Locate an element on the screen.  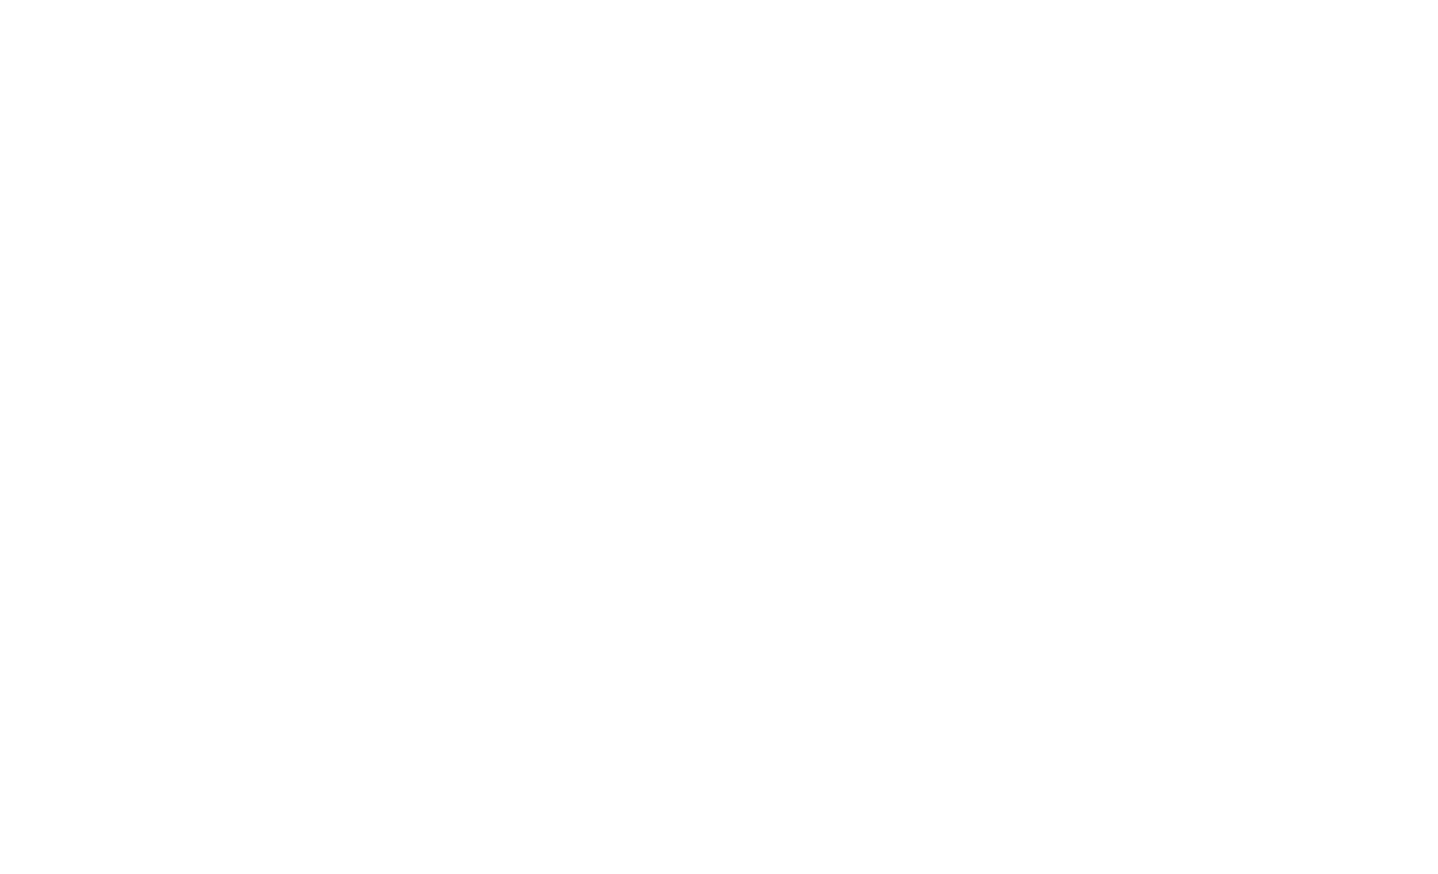
FPS is located at coordinates (1383, 859).